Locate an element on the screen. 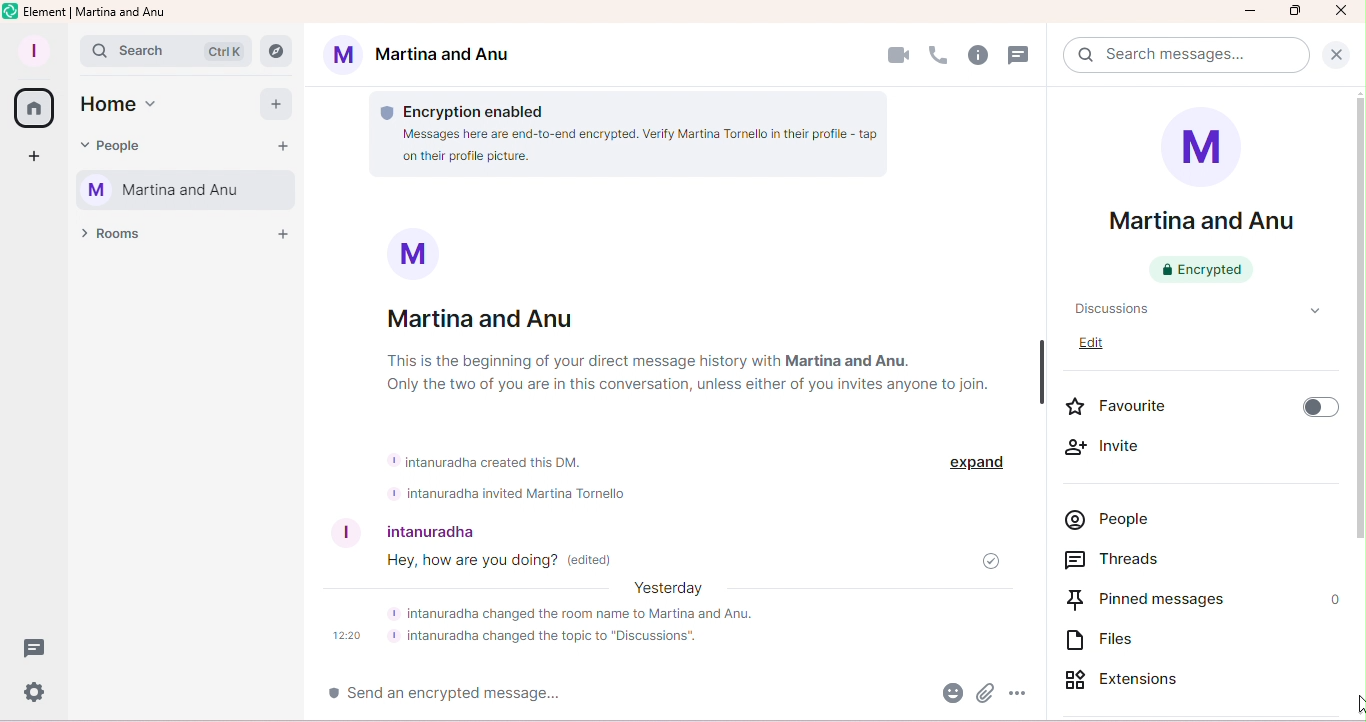 The image size is (1366, 722). Emojis is located at coordinates (948, 695).